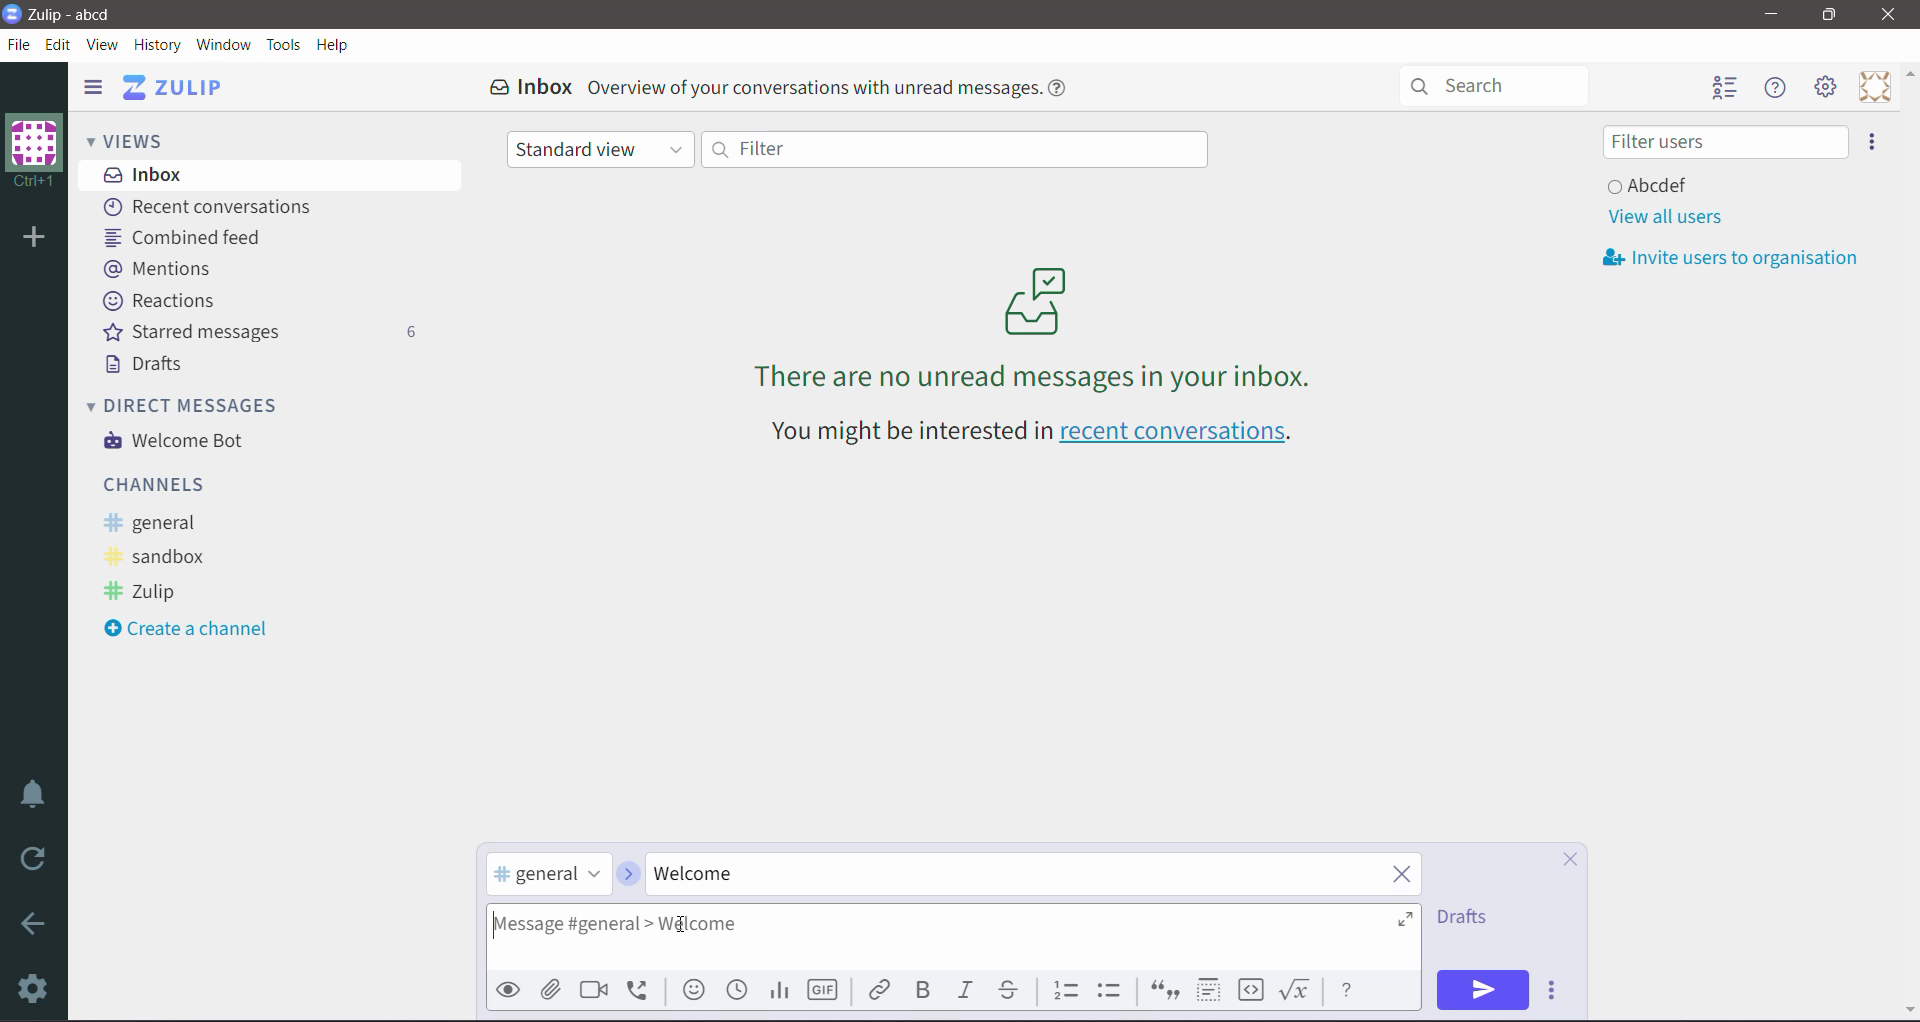 The image size is (1920, 1022). Describe the element at coordinates (879, 988) in the screenshot. I see `Link` at that location.